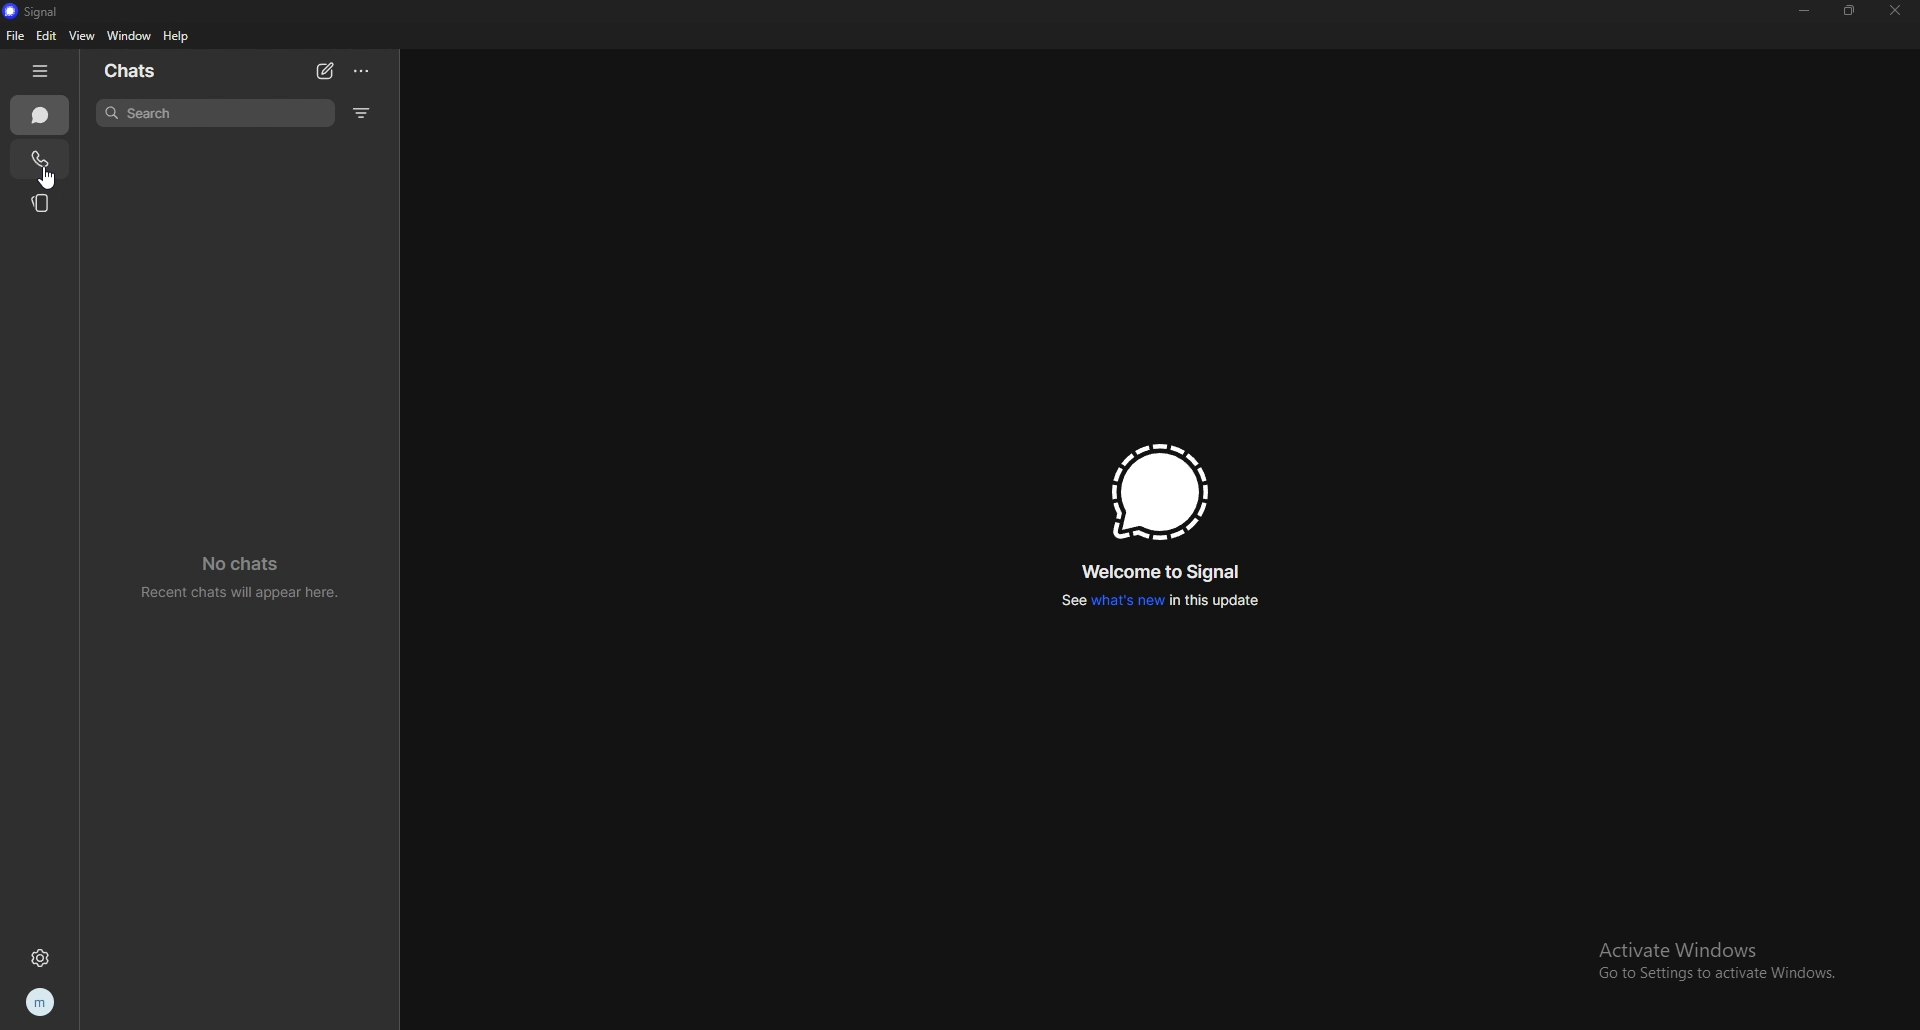 The image size is (1920, 1030). I want to click on edit, so click(48, 36).